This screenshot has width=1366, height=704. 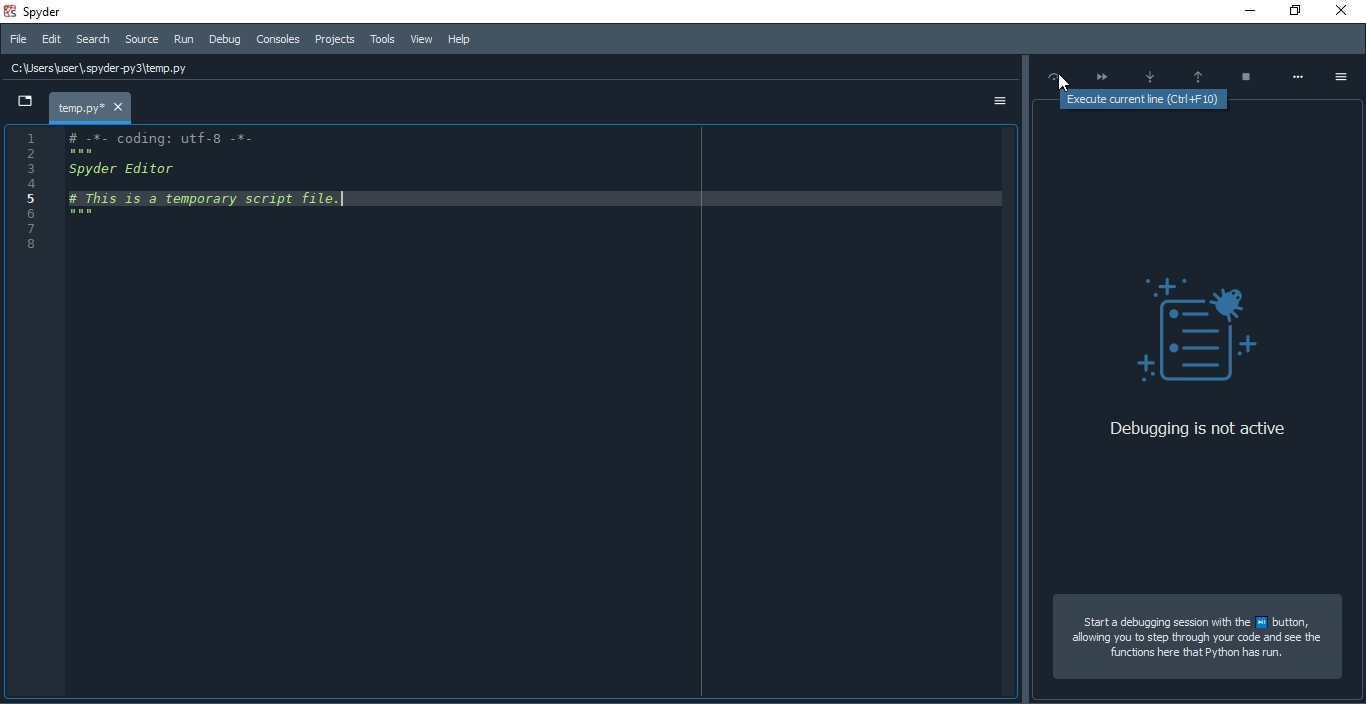 What do you see at coordinates (91, 108) in the screenshot?
I see `temp.py` at bounding box center [91, 108].